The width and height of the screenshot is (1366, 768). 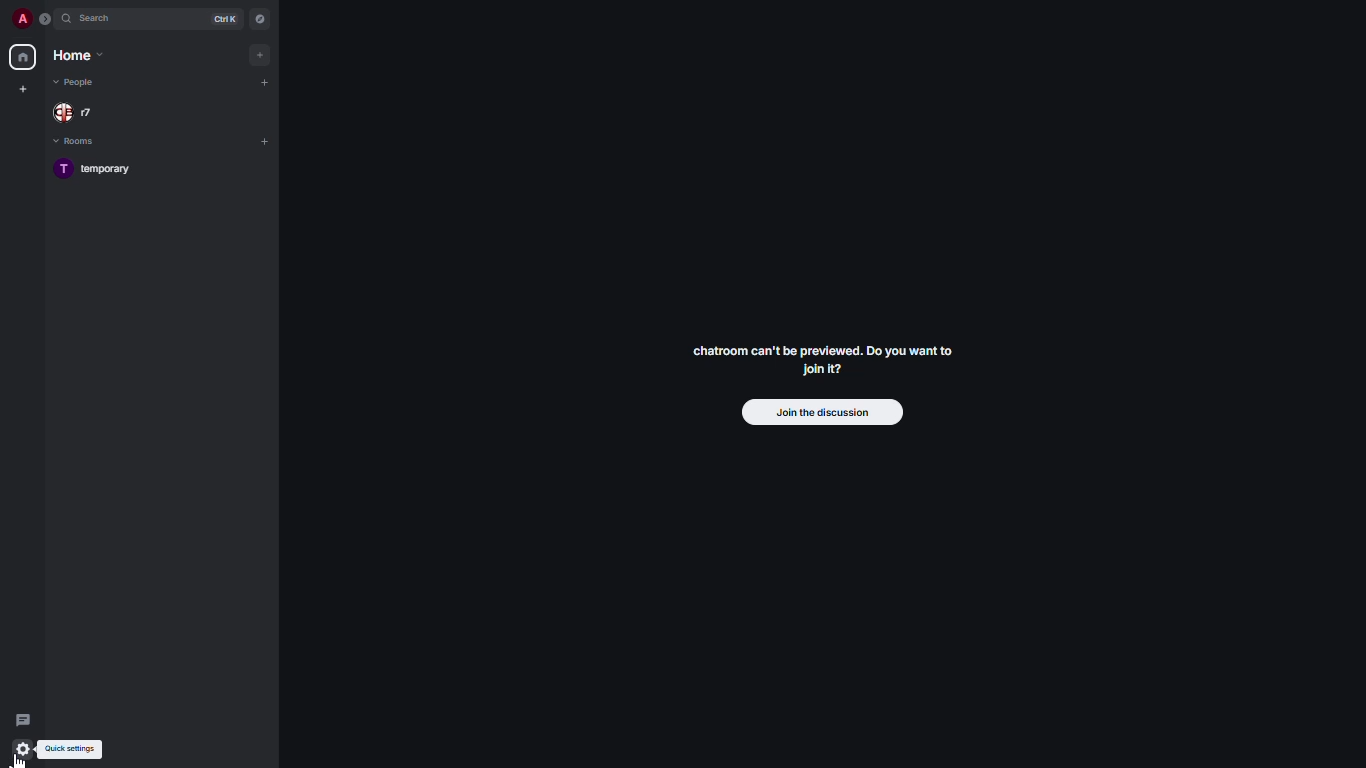 I want to click on navigator, so click(x=258, y=19).